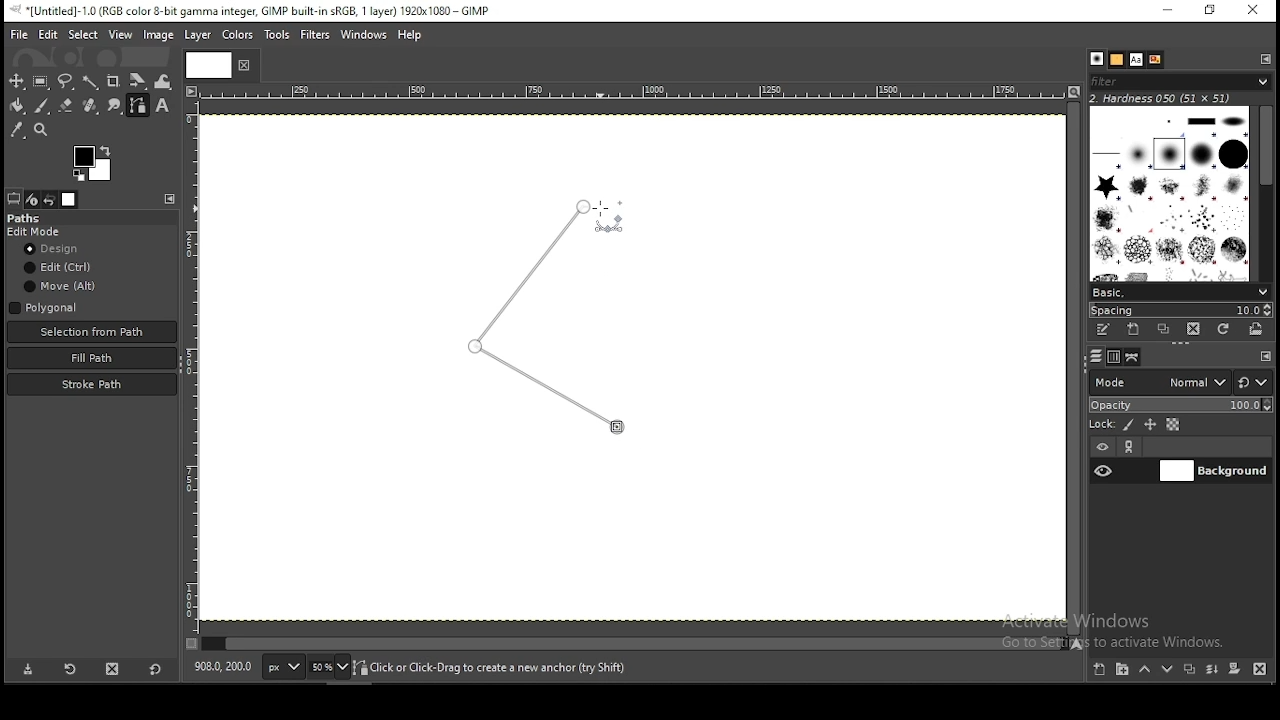  I want to click on spacing, so click(1180, 310).